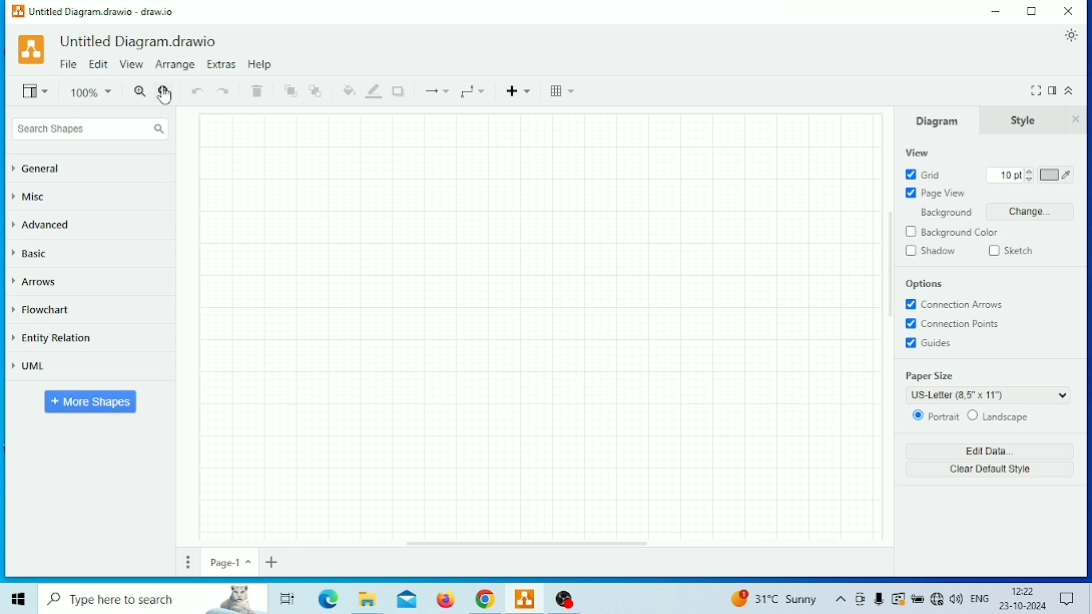  What do you see at coordinates (840, 600) in the screenshot?
I see `Show hidden icons` at bounding box center [840, 600].